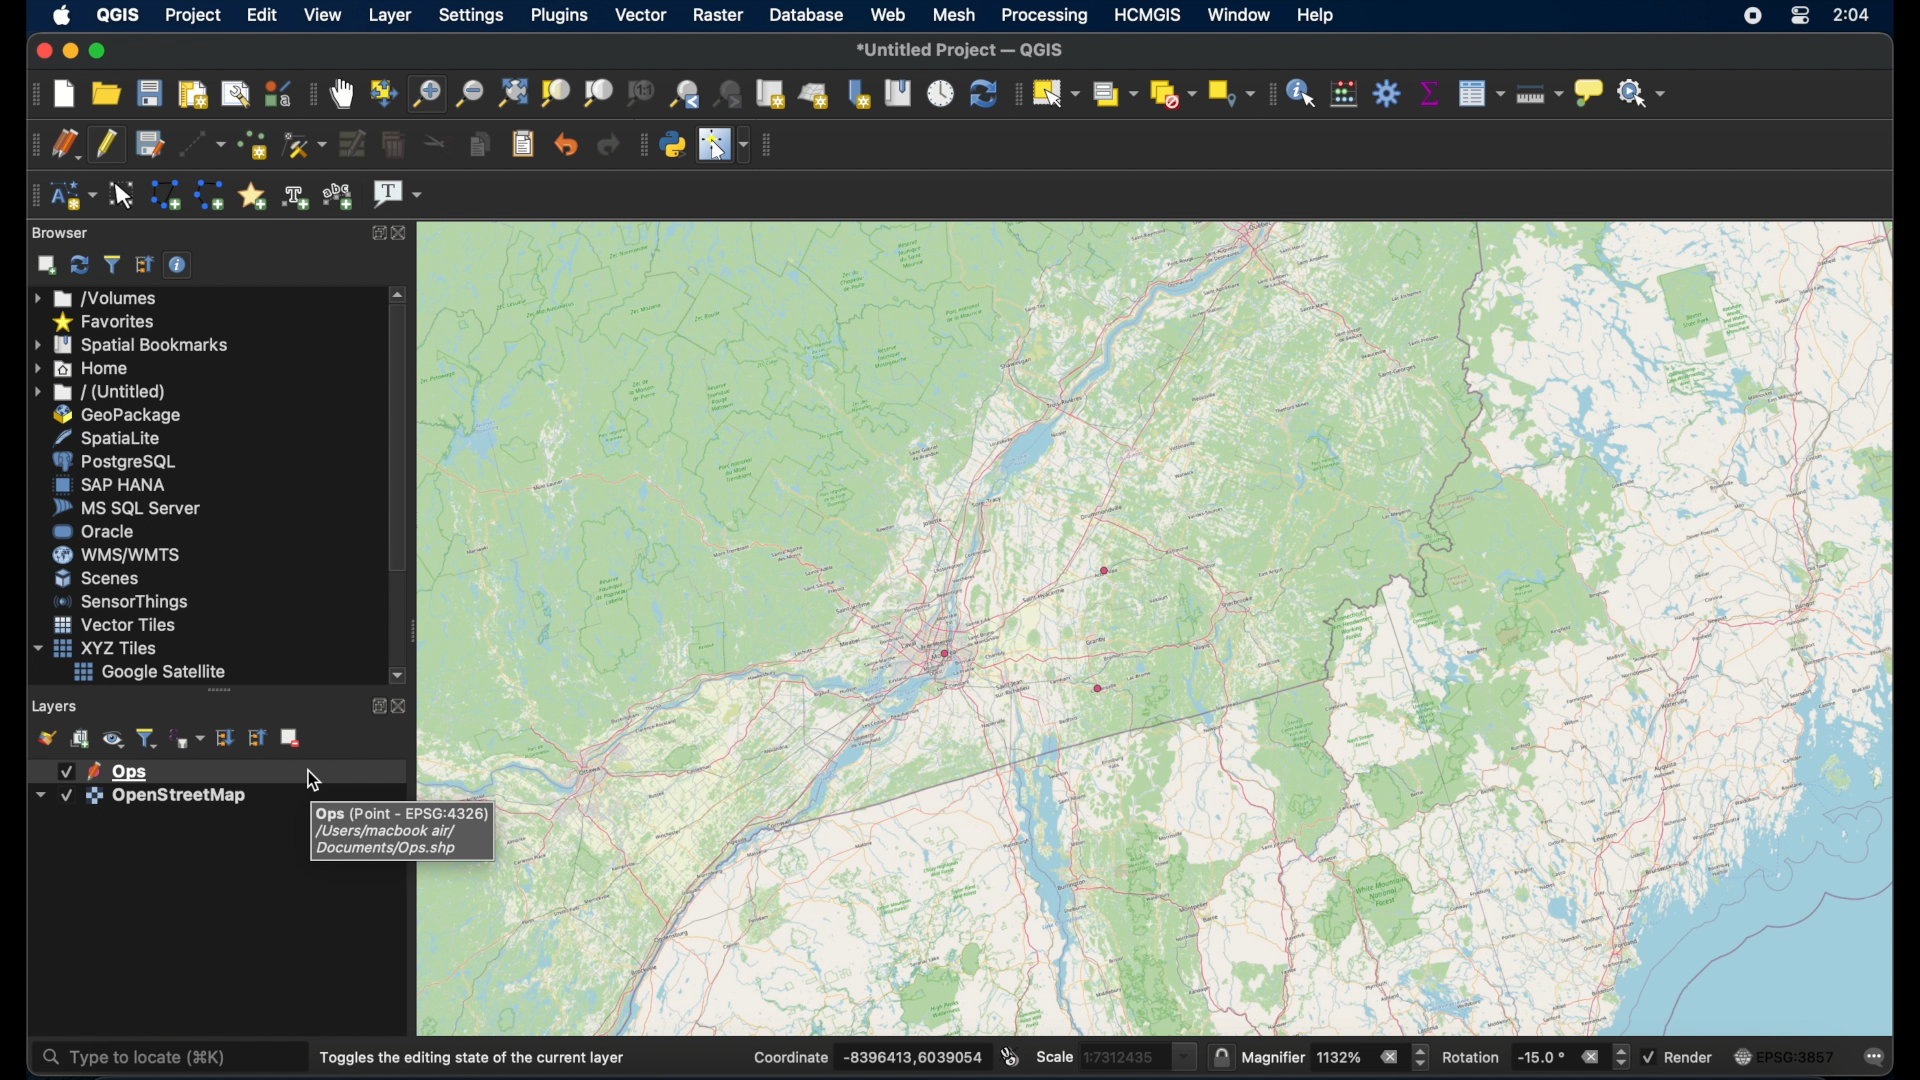 The height and width of the screenshot is (1080, 1920). I want to click on layer, so click(148, 797).